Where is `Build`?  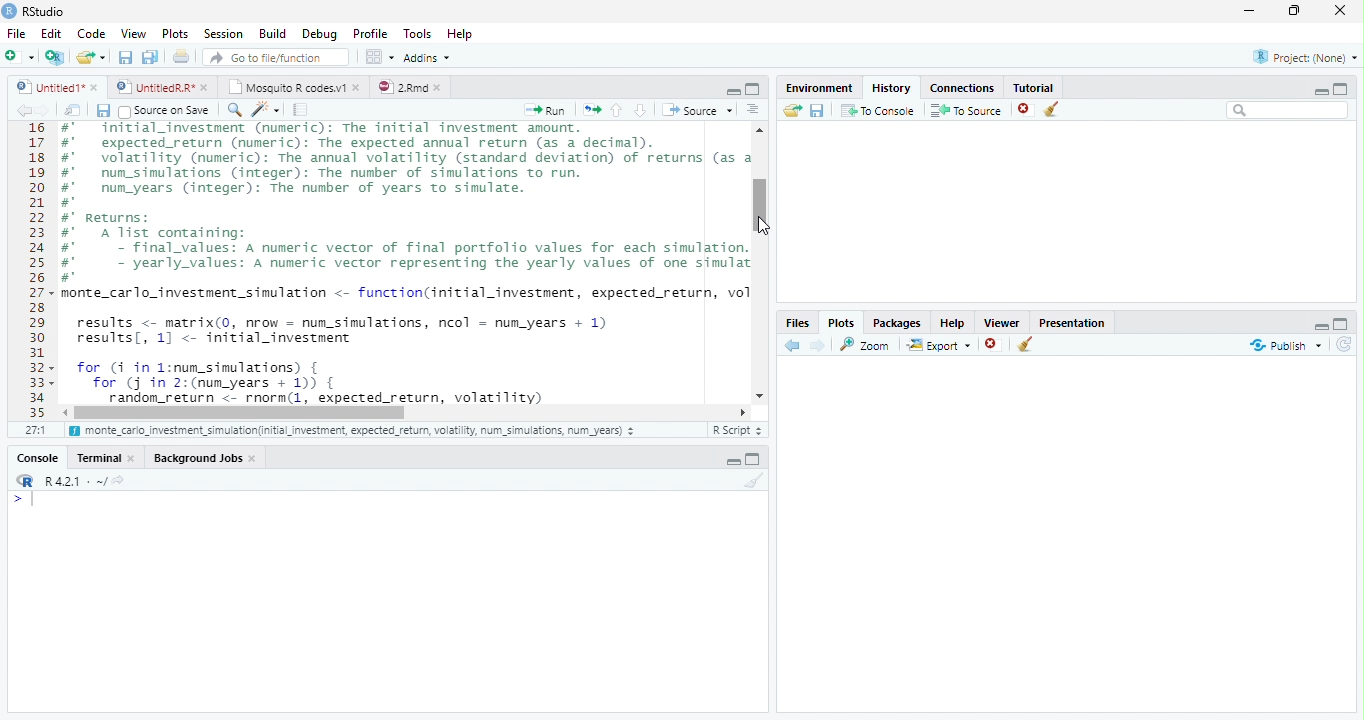
Build is located at coordinates (273, 34).